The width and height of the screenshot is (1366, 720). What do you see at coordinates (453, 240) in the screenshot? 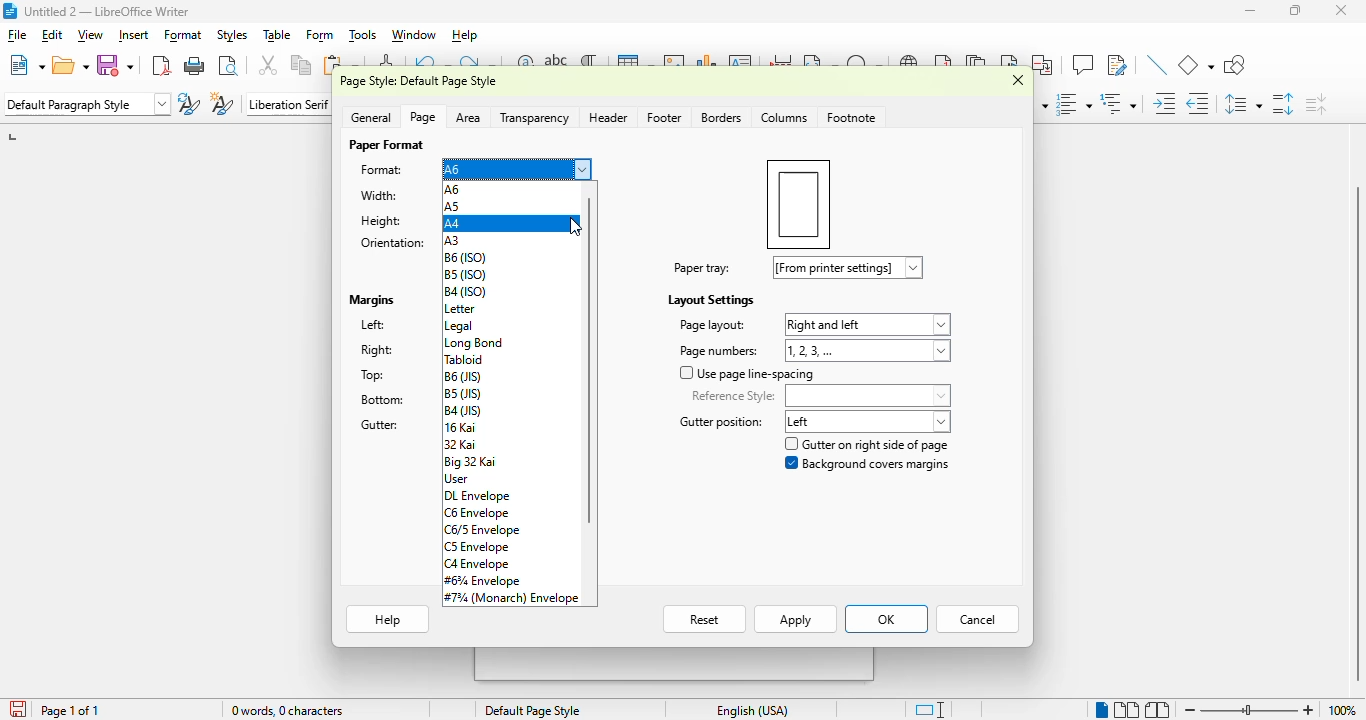
I see `A3` at bounding box center [453, 240].